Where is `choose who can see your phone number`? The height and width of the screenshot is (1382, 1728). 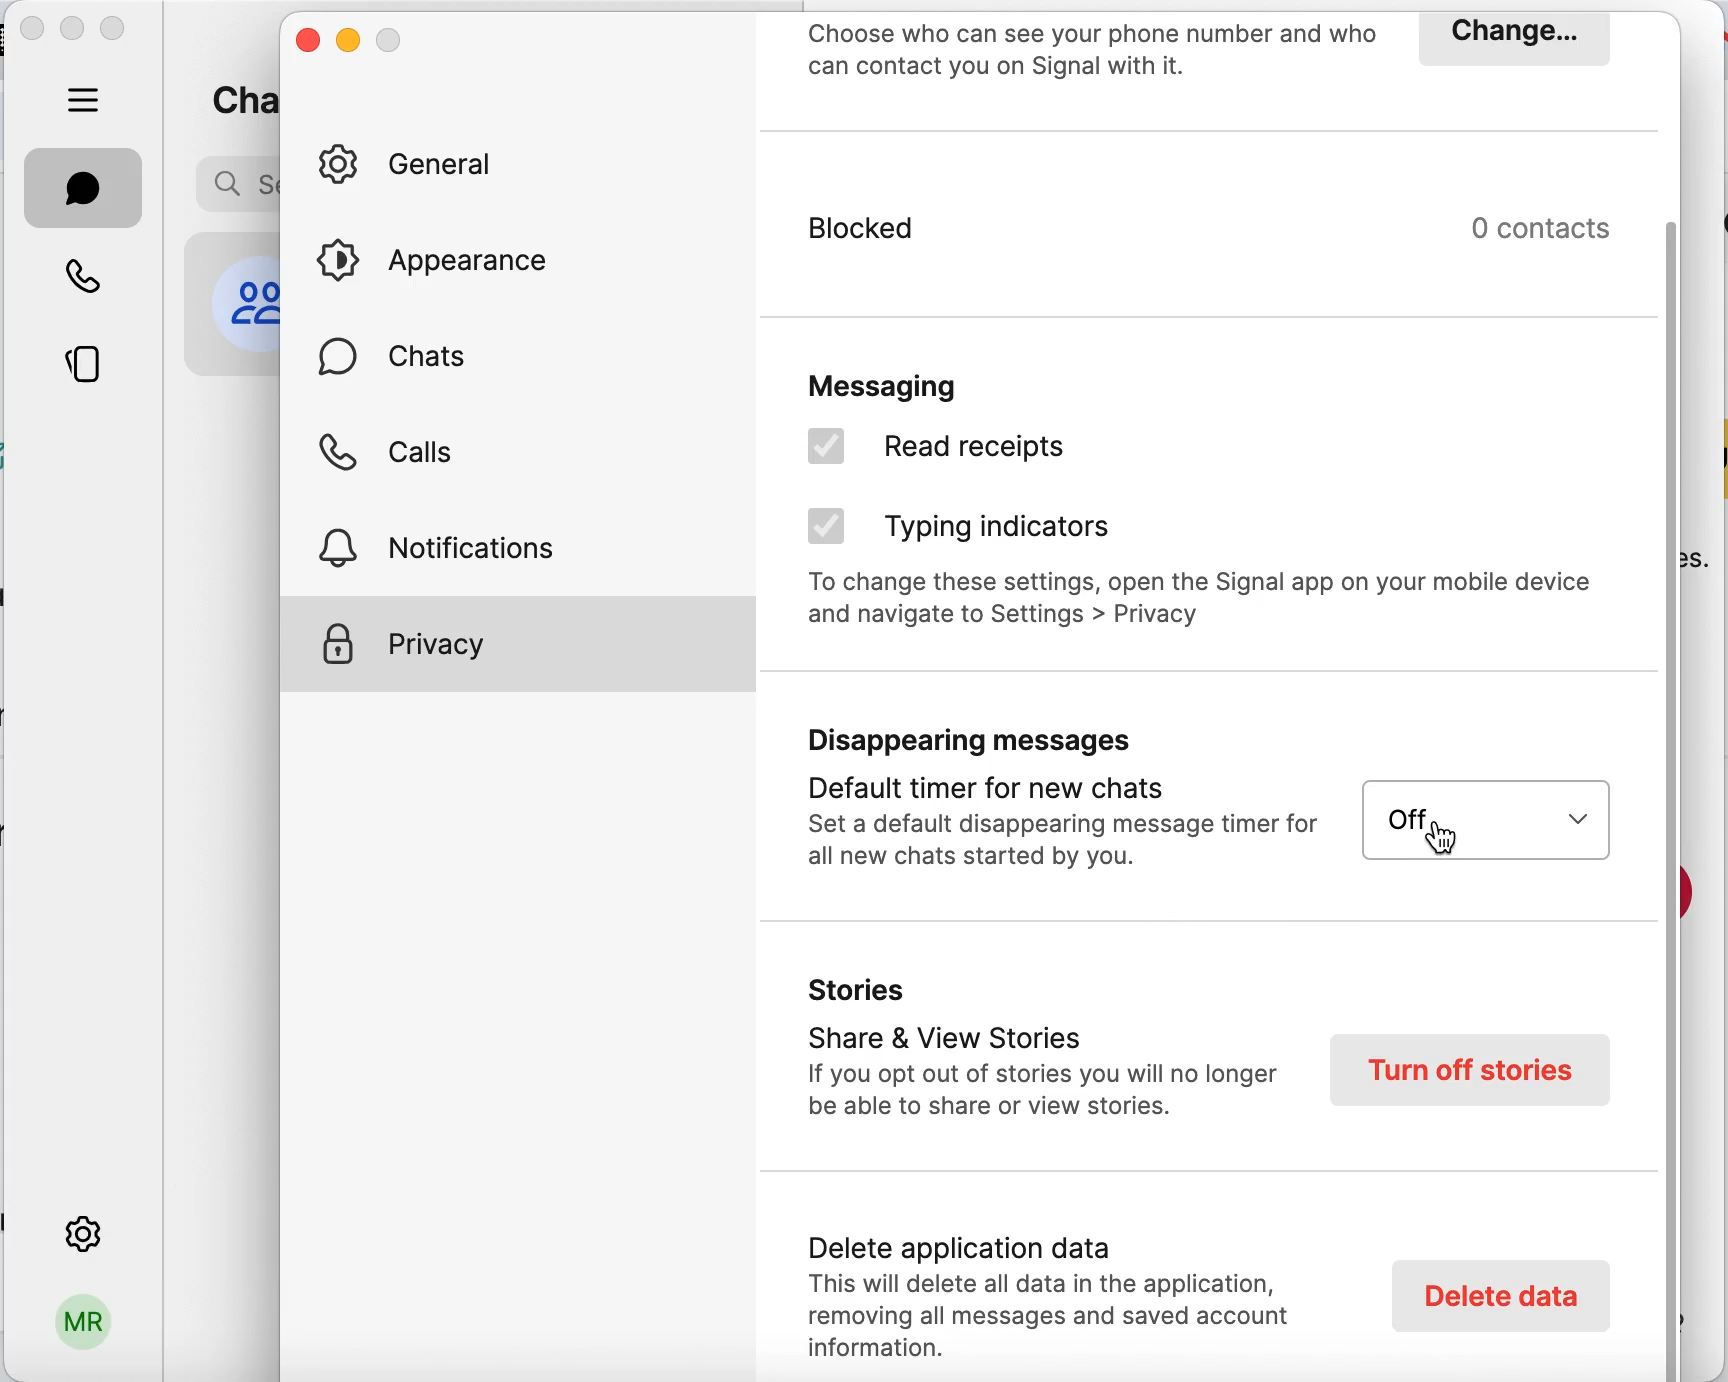
choose who can see your phone number is located at coordinates (1093, 54).